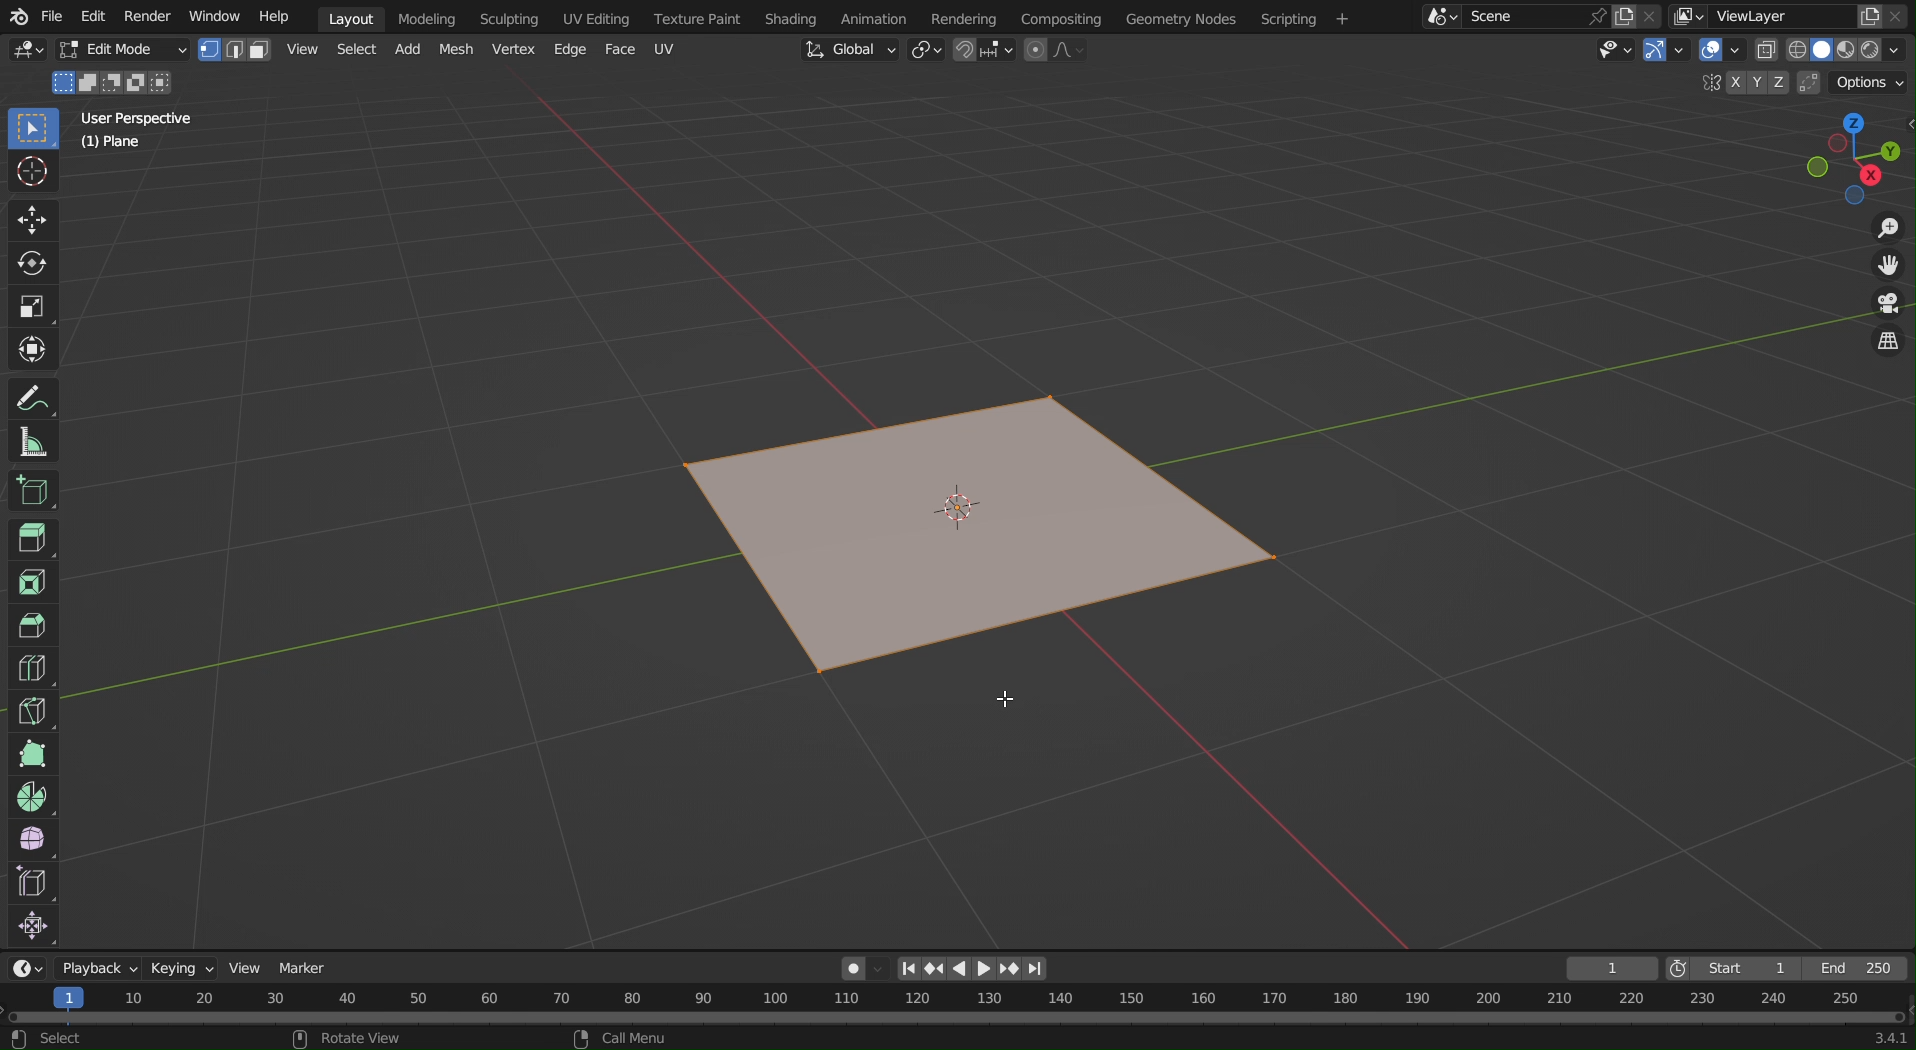 The width and height of the screenshot is (1916, 1050). What do you see at coordinates (1854, 158) in the screenshot?
I see `Viewport` at bounding box center [1854, 158].